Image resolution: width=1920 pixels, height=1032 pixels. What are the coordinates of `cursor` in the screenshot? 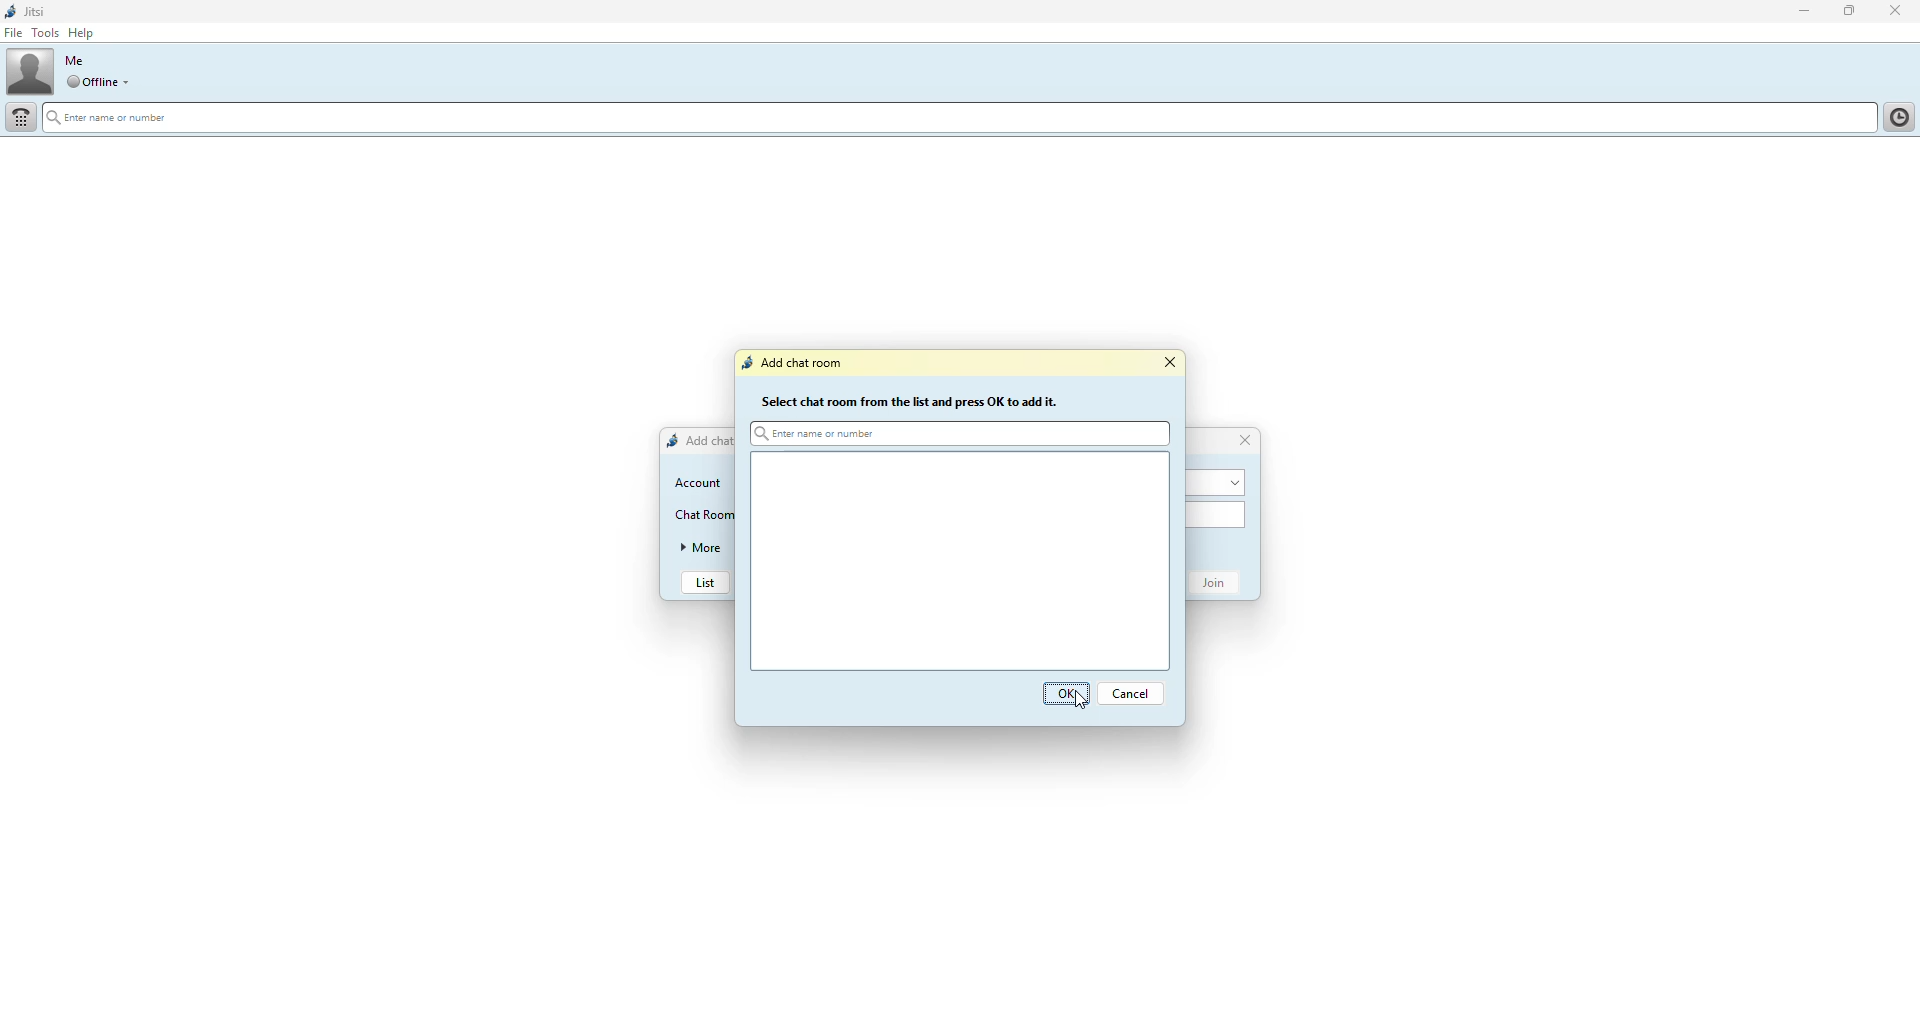 It's located at (1079, 701).